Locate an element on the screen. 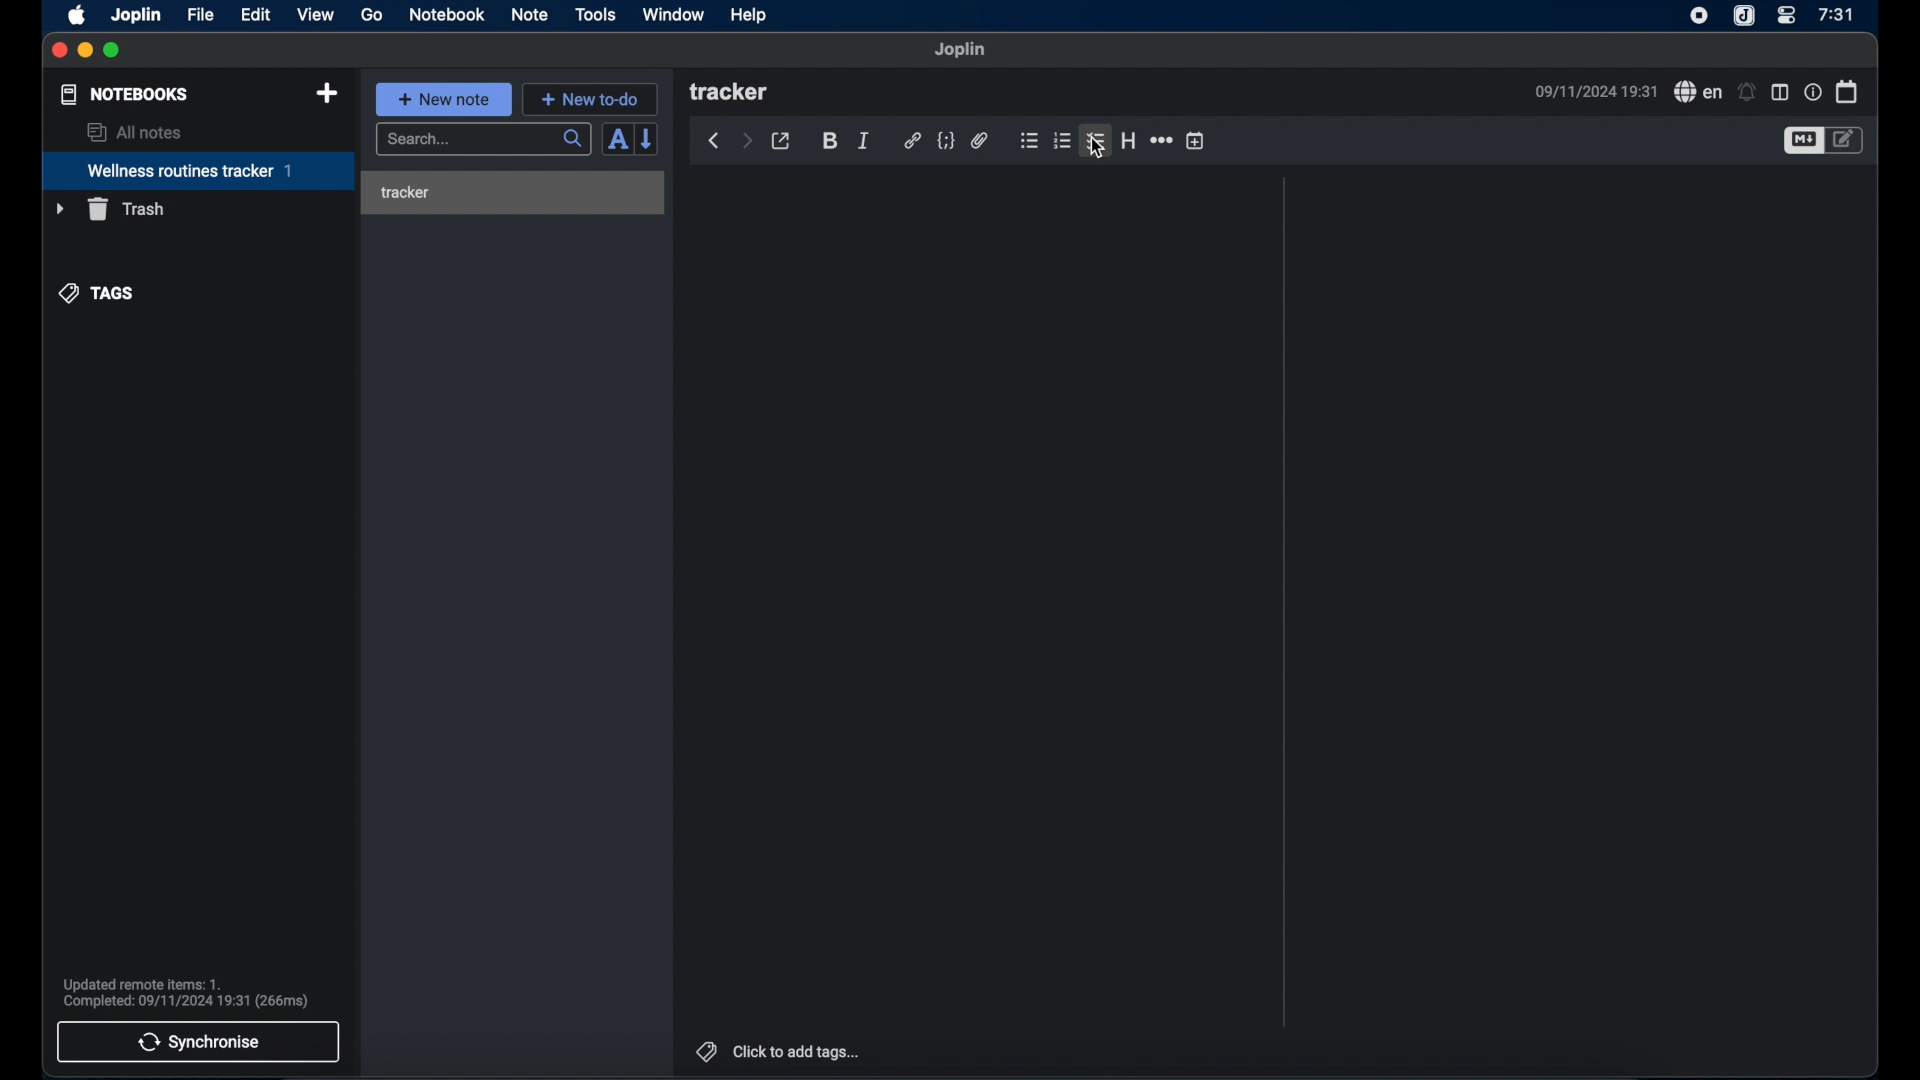  window is located at coordinates (674, 14).